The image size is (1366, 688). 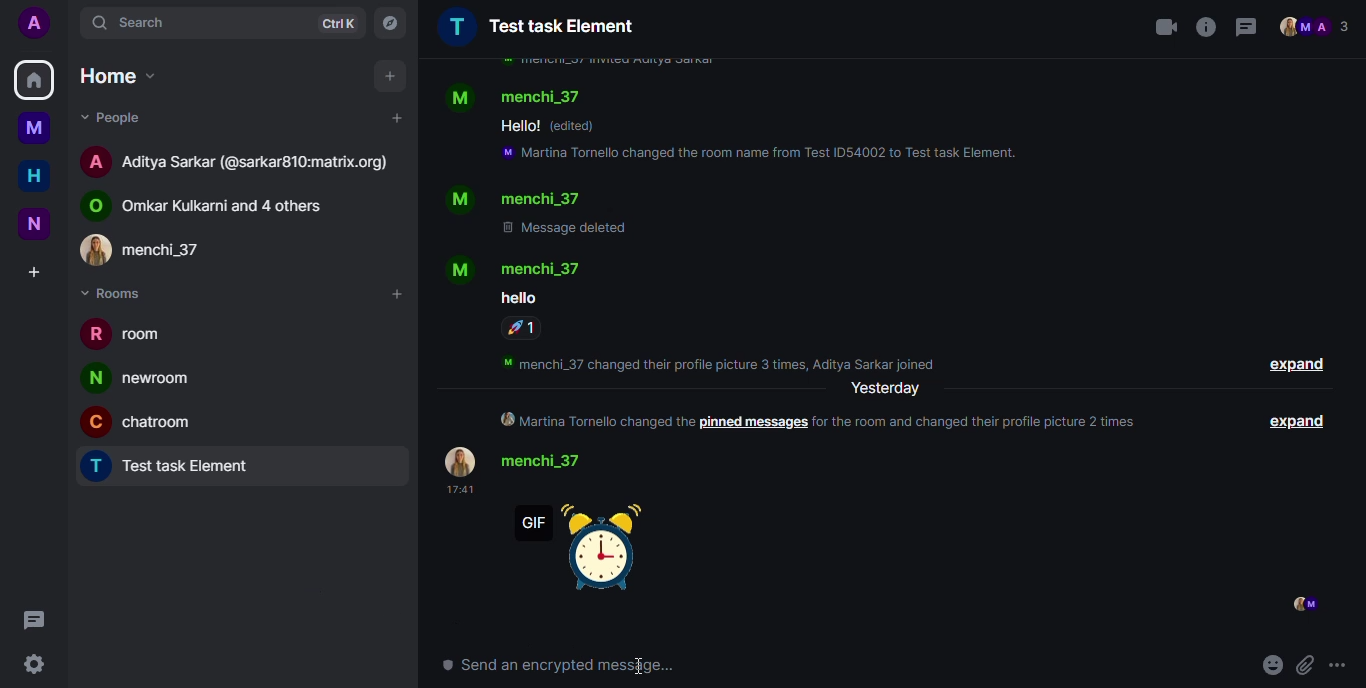 What do you see at coordinates (140, 19) in the screenshot?
I see `search` at bounding box center [140, 19].